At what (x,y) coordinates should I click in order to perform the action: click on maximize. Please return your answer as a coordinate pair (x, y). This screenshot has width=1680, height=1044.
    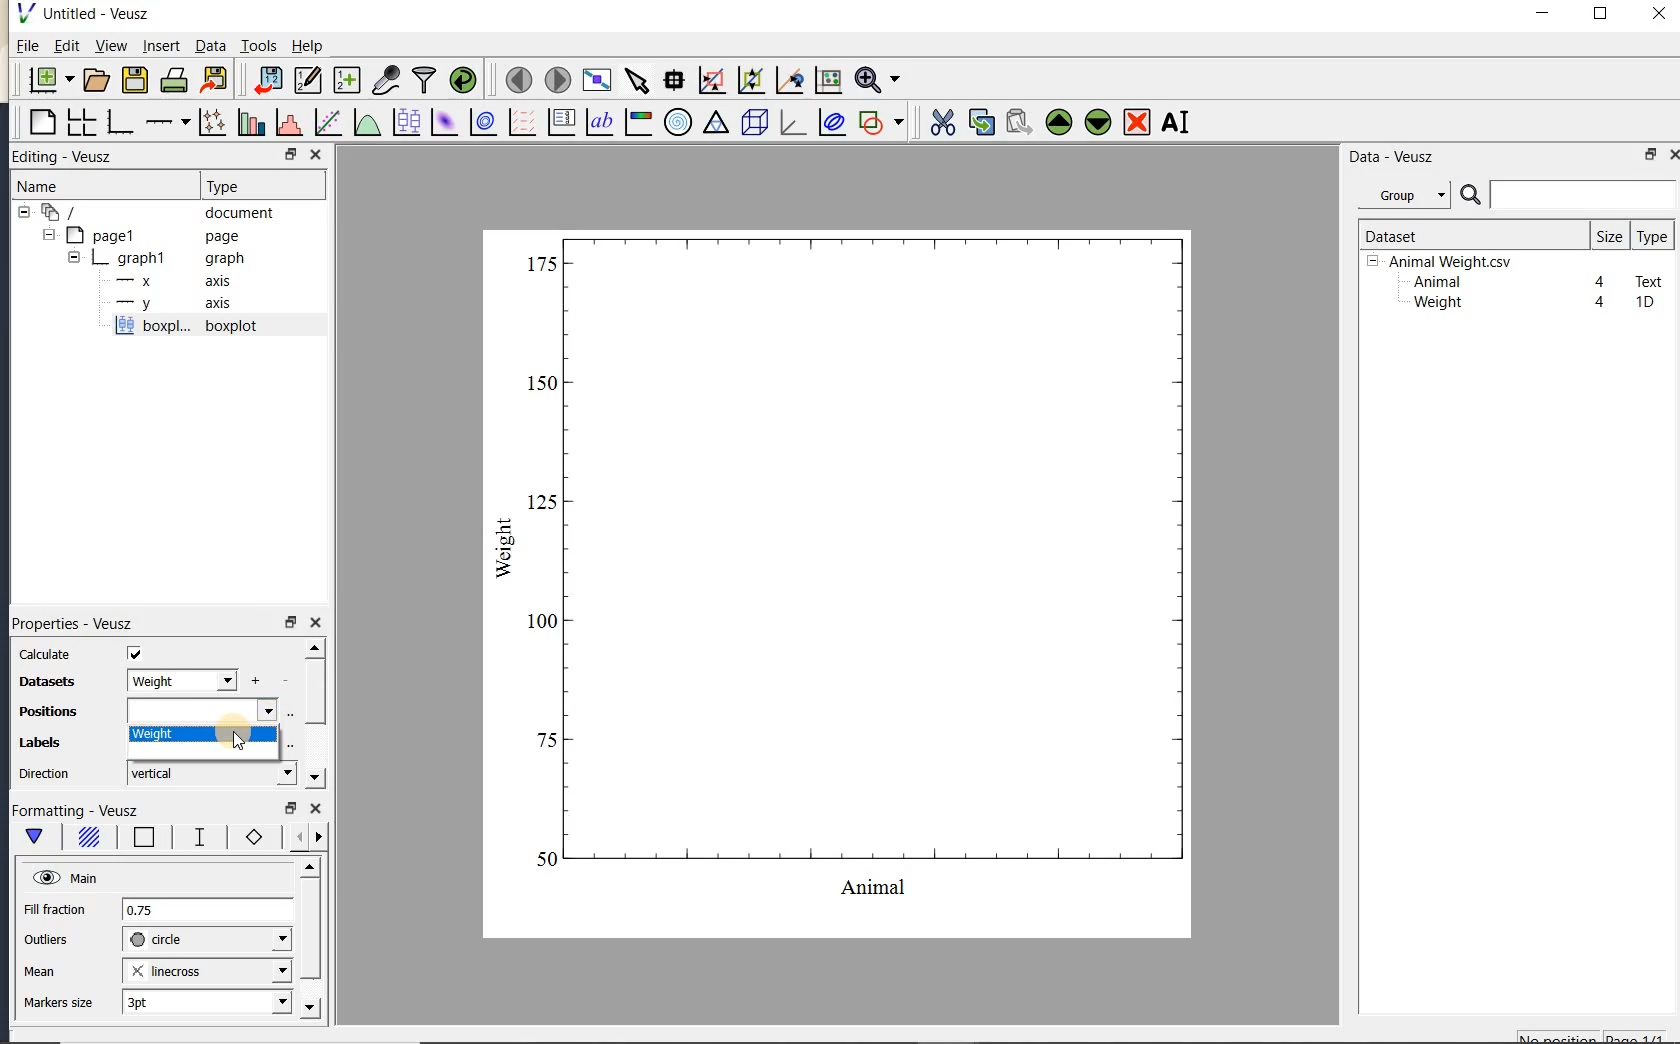
    Looking at the image, I should click on (1601, 14).